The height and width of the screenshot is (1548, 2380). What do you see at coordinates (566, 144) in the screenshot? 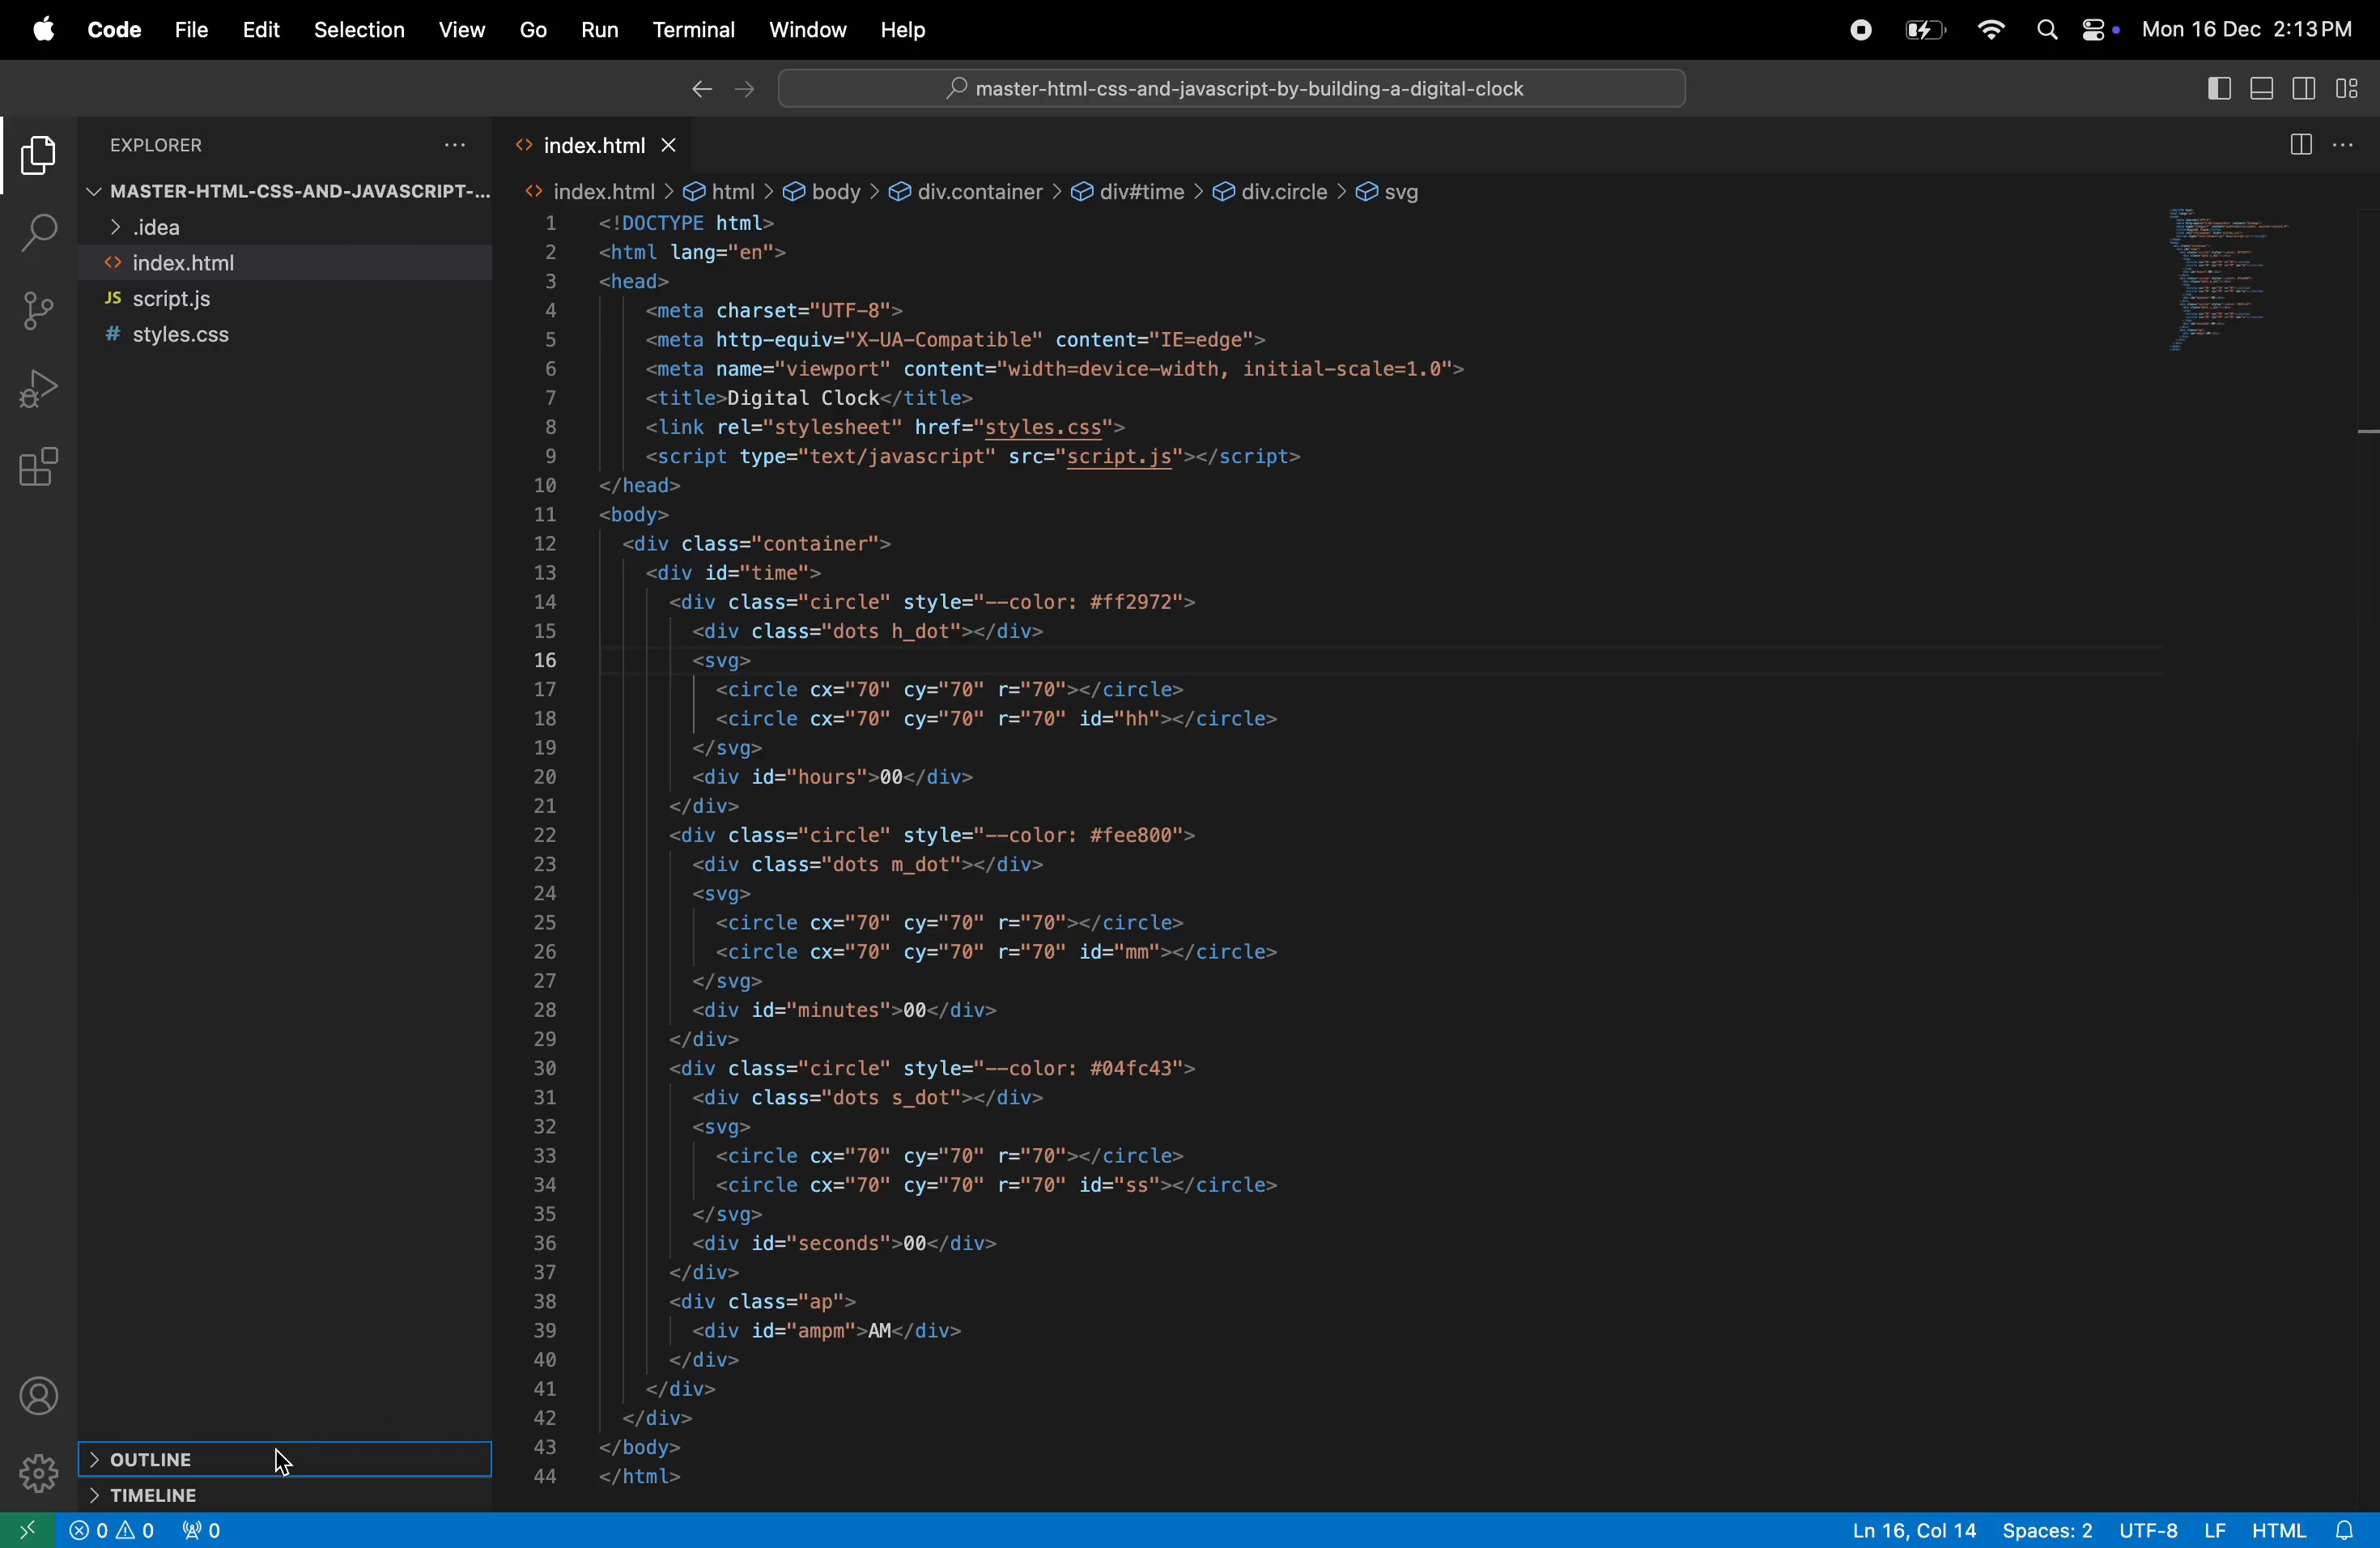
I see `index.html tab` at bounding box center [566, 144].